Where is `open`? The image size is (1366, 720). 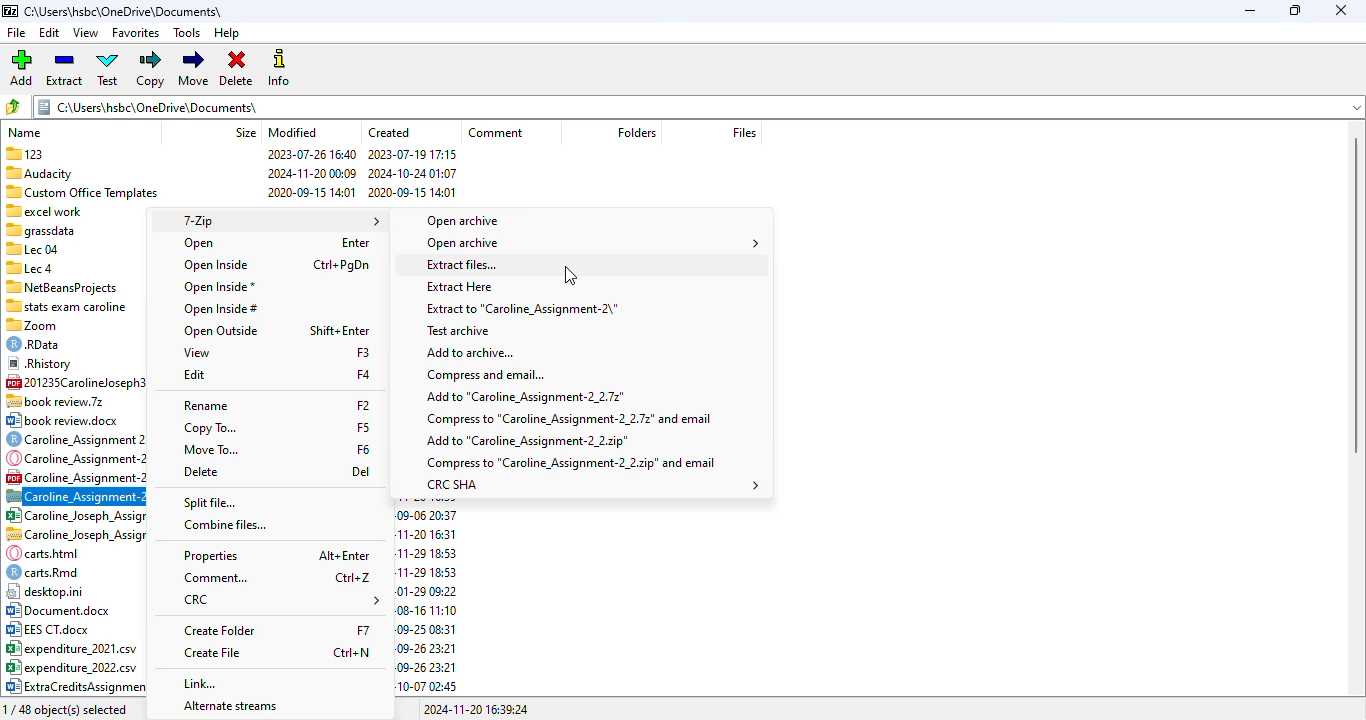
open is located at coordinates (200, 243).